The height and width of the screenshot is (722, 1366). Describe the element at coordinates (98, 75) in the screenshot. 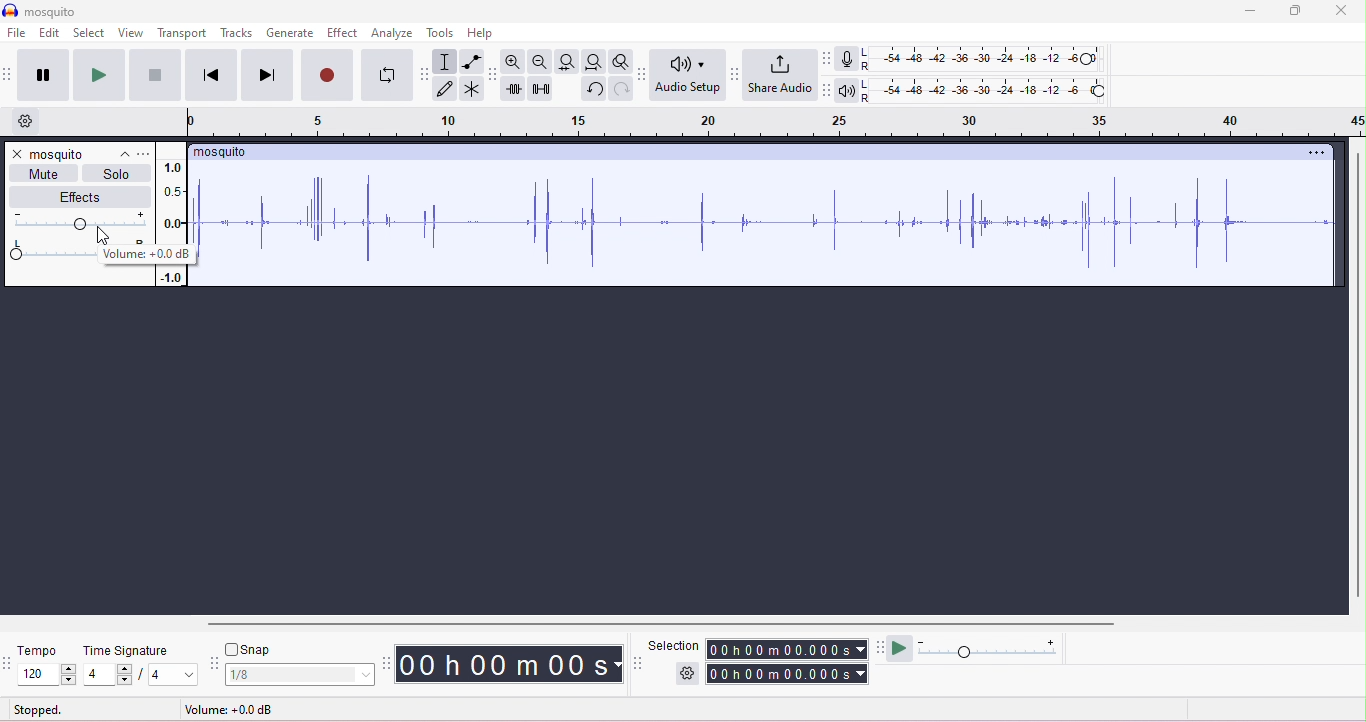

I see `play` at that location.